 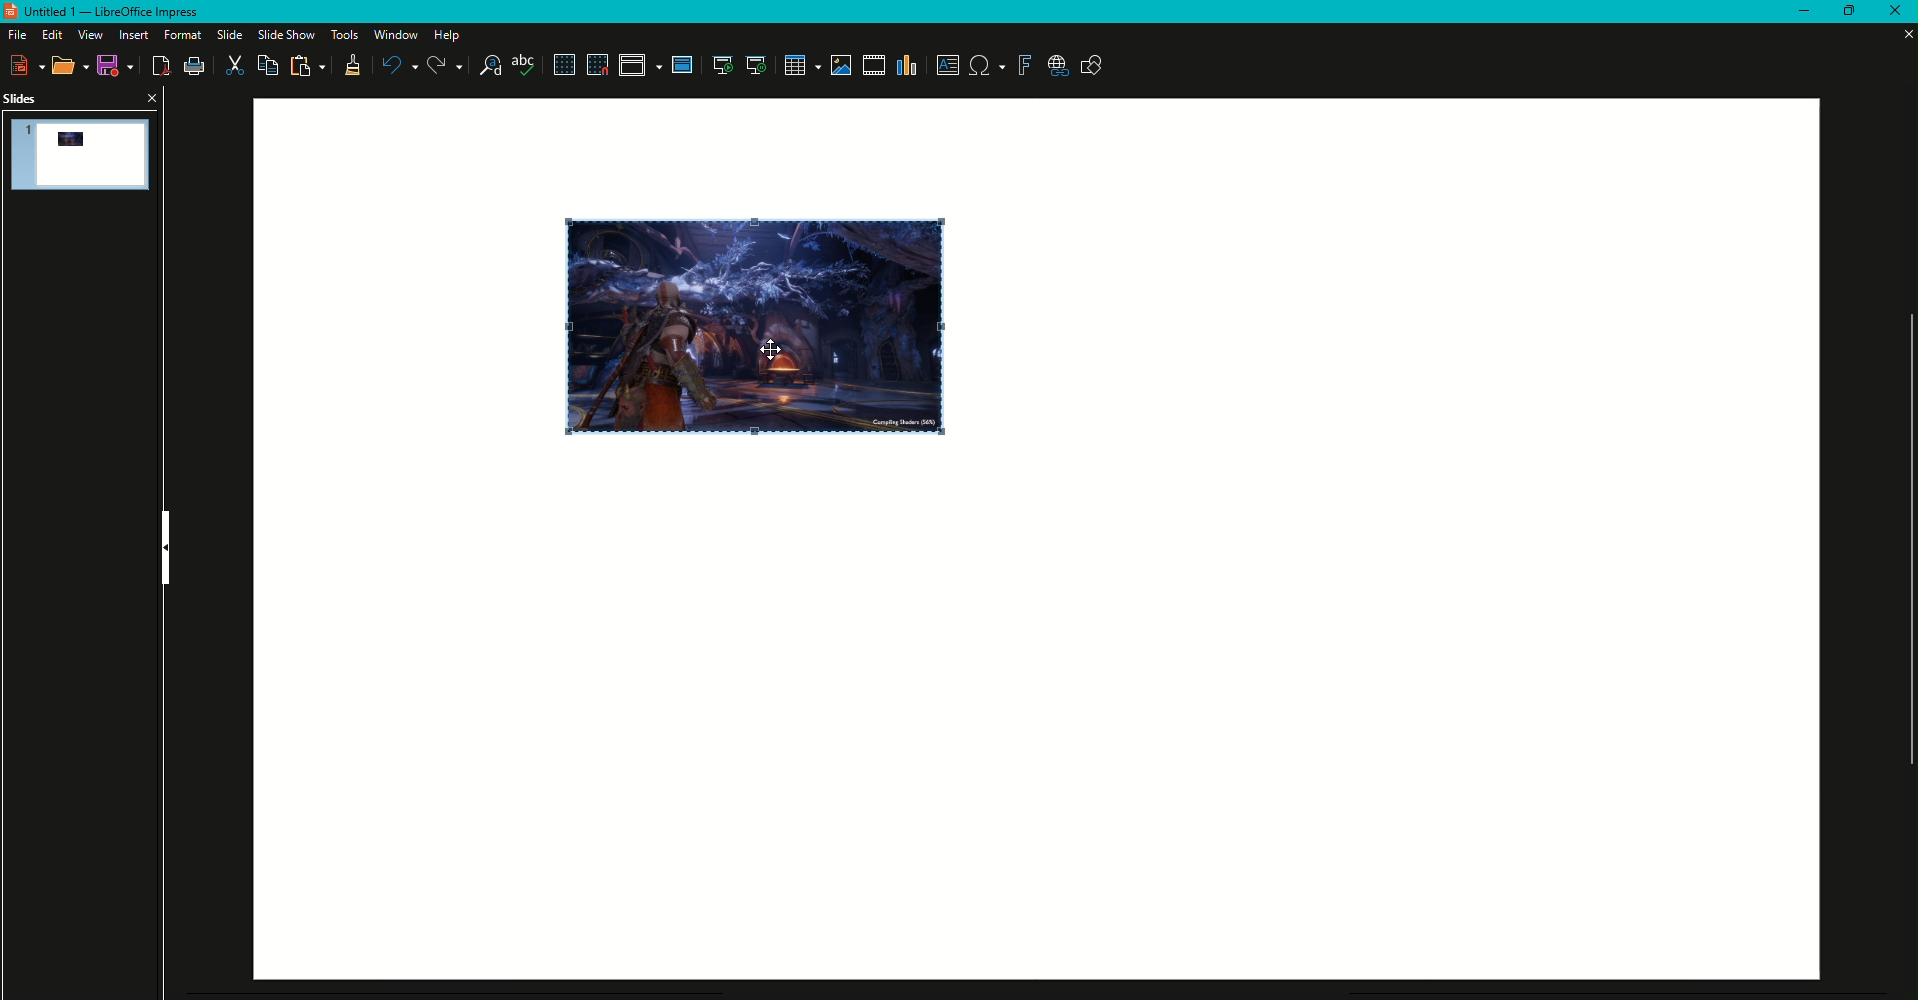 What do you see at coordinates (838, 65) in the screenshot?
I see `Insert Image` at bounding box center [838, 65].